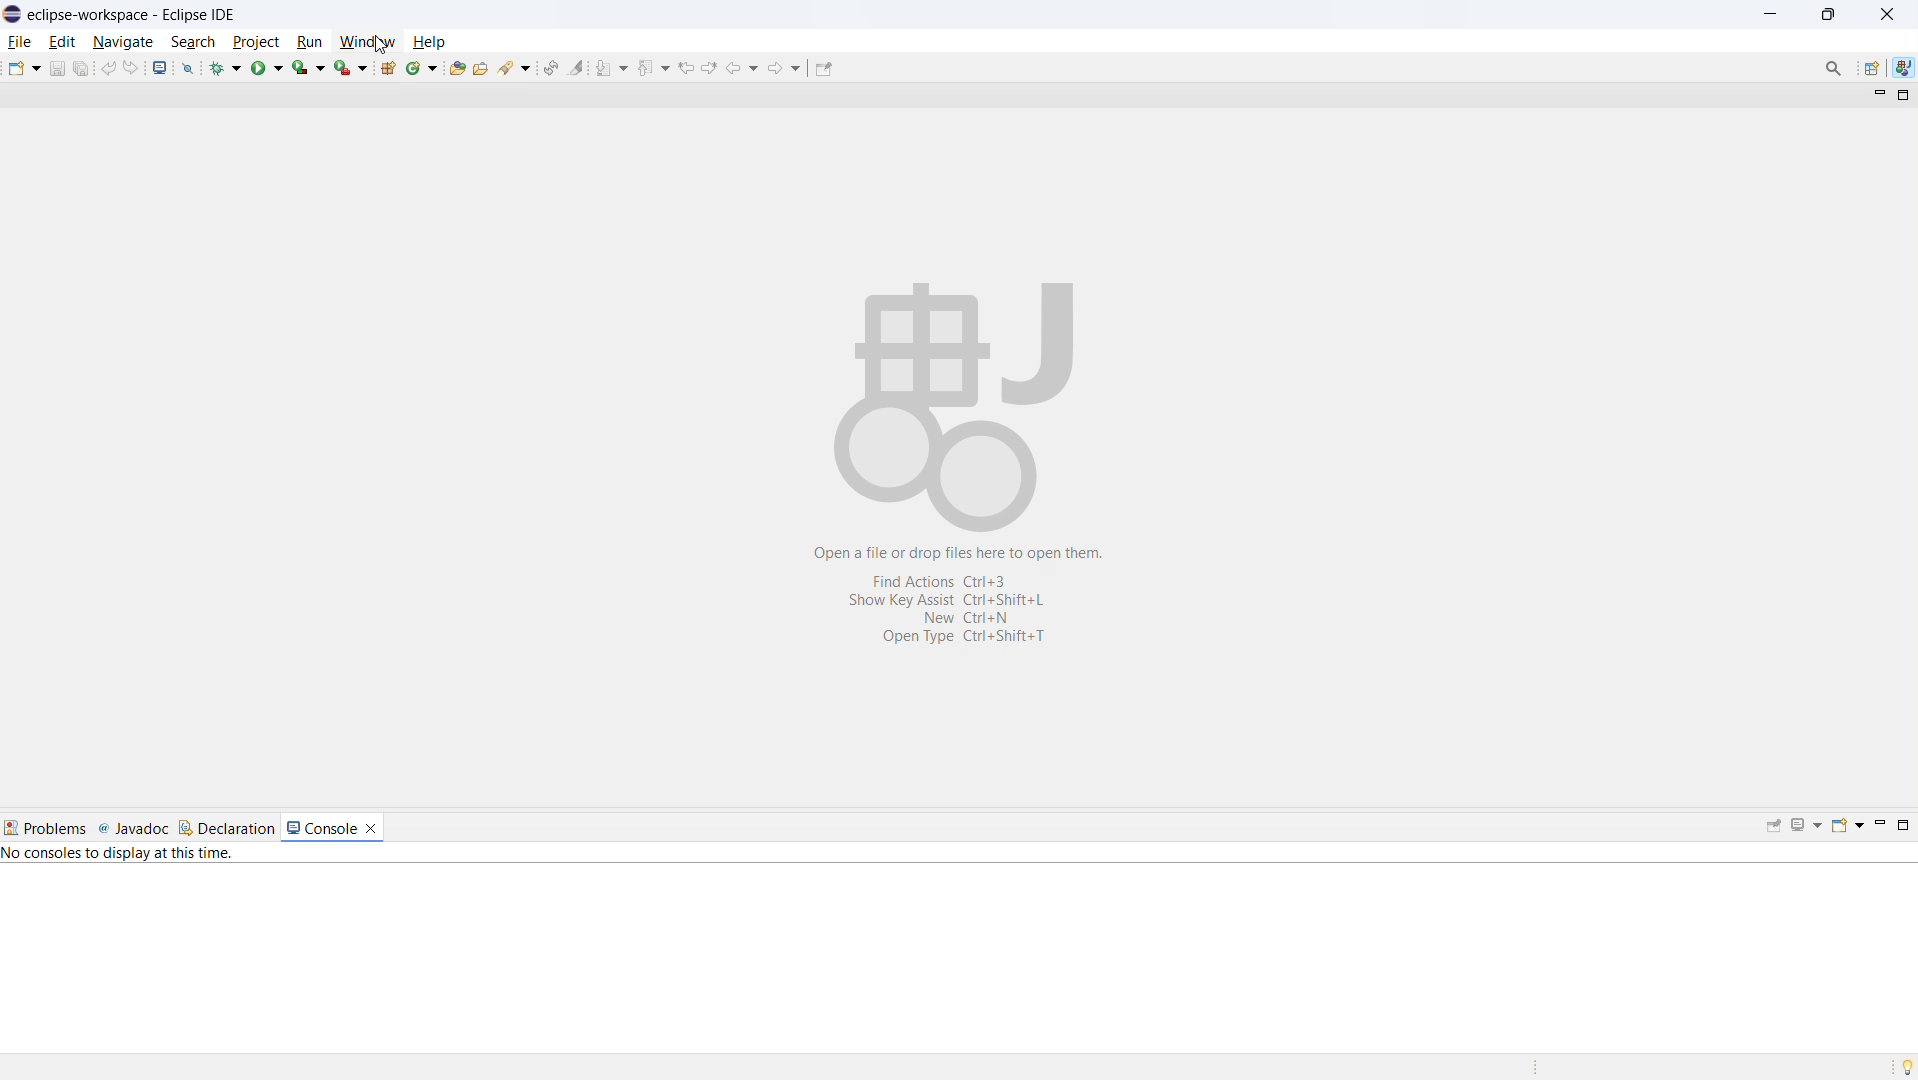 This screenshot has height=1080, width=1918. What do you see at coordinates (23, 68) in the screenshot?
I see `new` at bounding box center [23, 68].